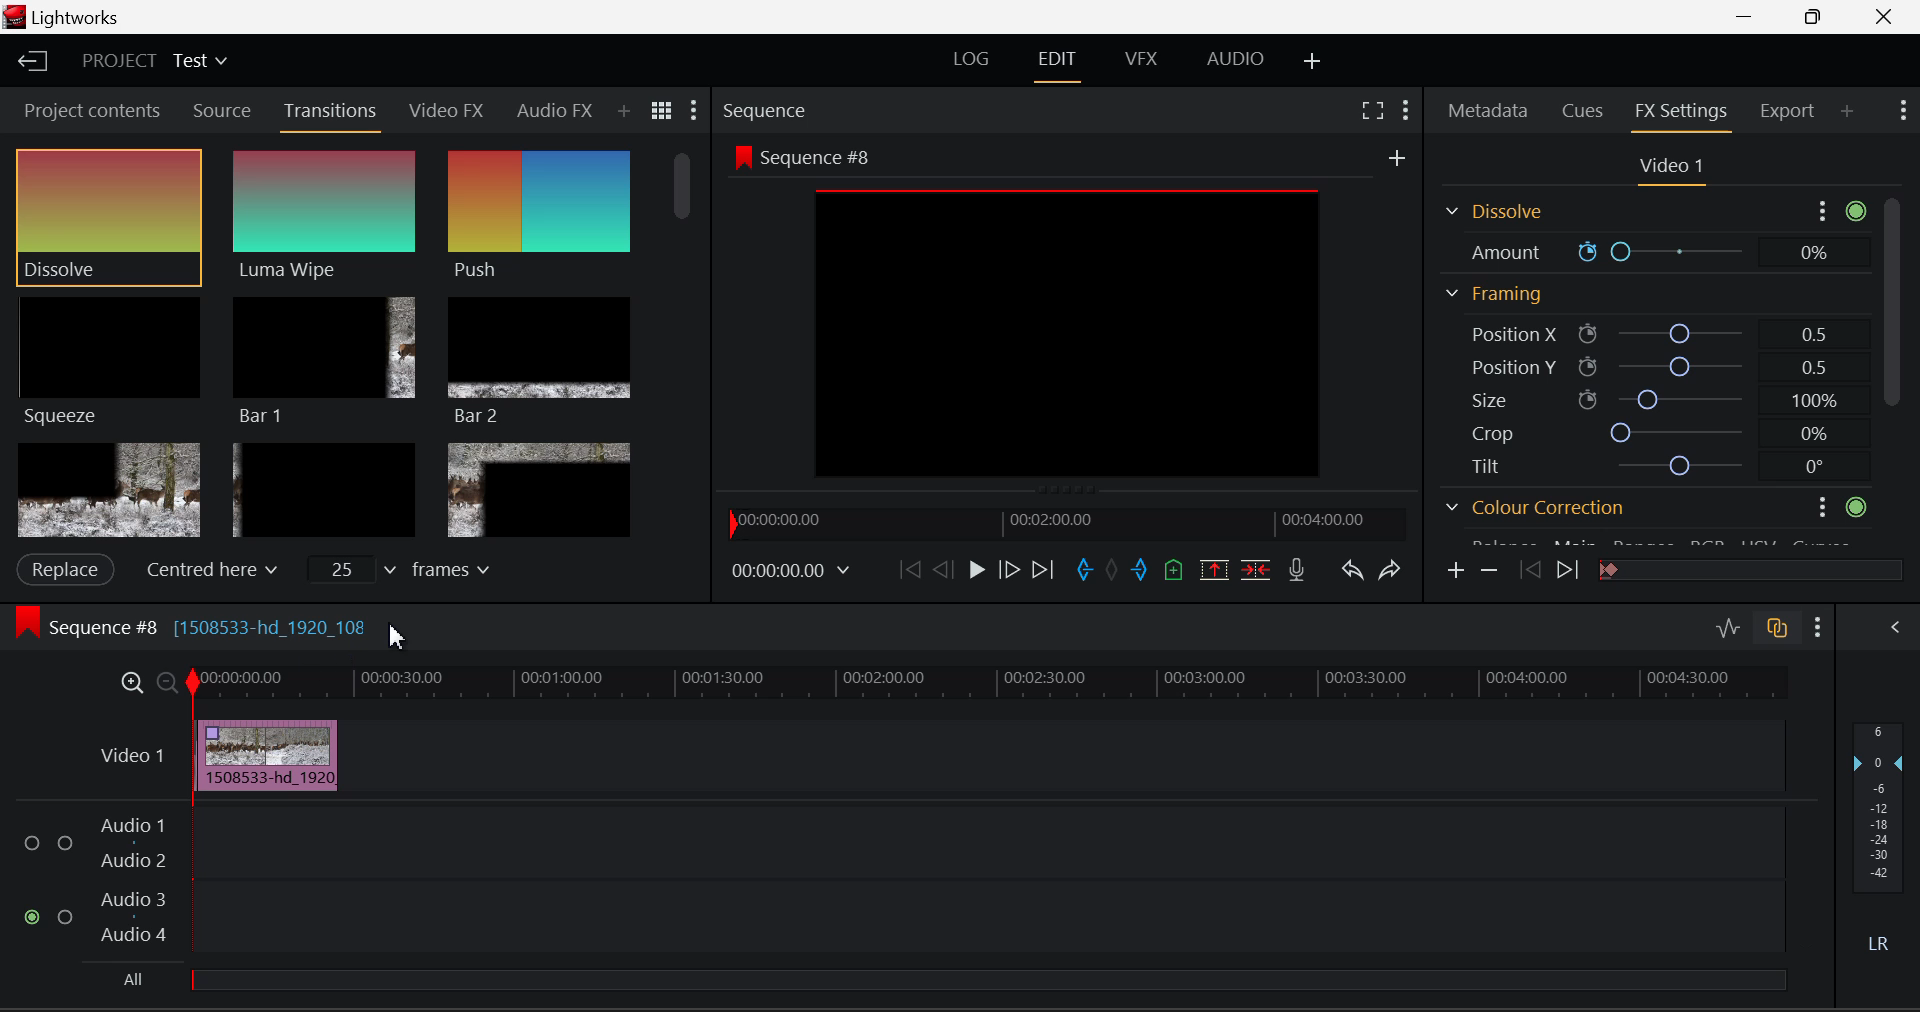 This screenshot has width=1920, height=1012. What do you see at coordinates (31, 844) in the screenshot?
I see `Audio Input Checkbox` at bounding box center [31, 844].